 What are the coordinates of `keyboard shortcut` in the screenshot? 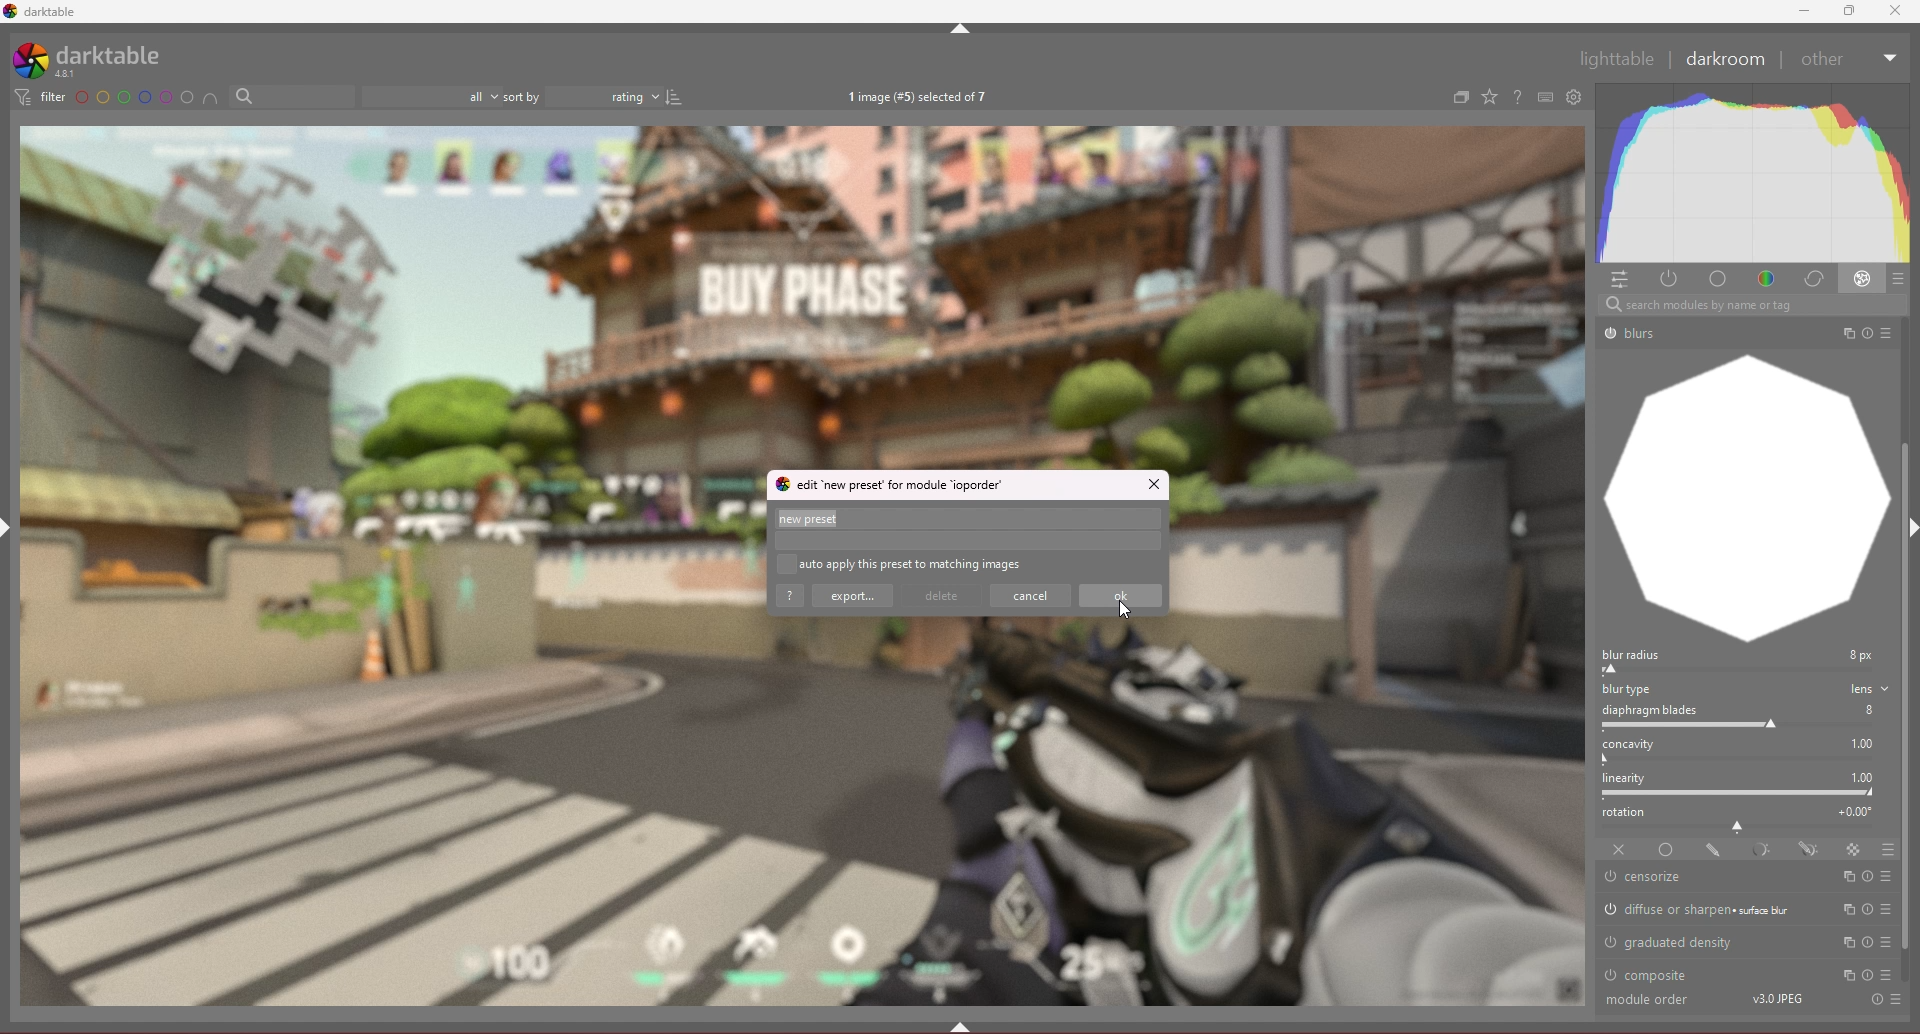 It's located at (1546, 97).